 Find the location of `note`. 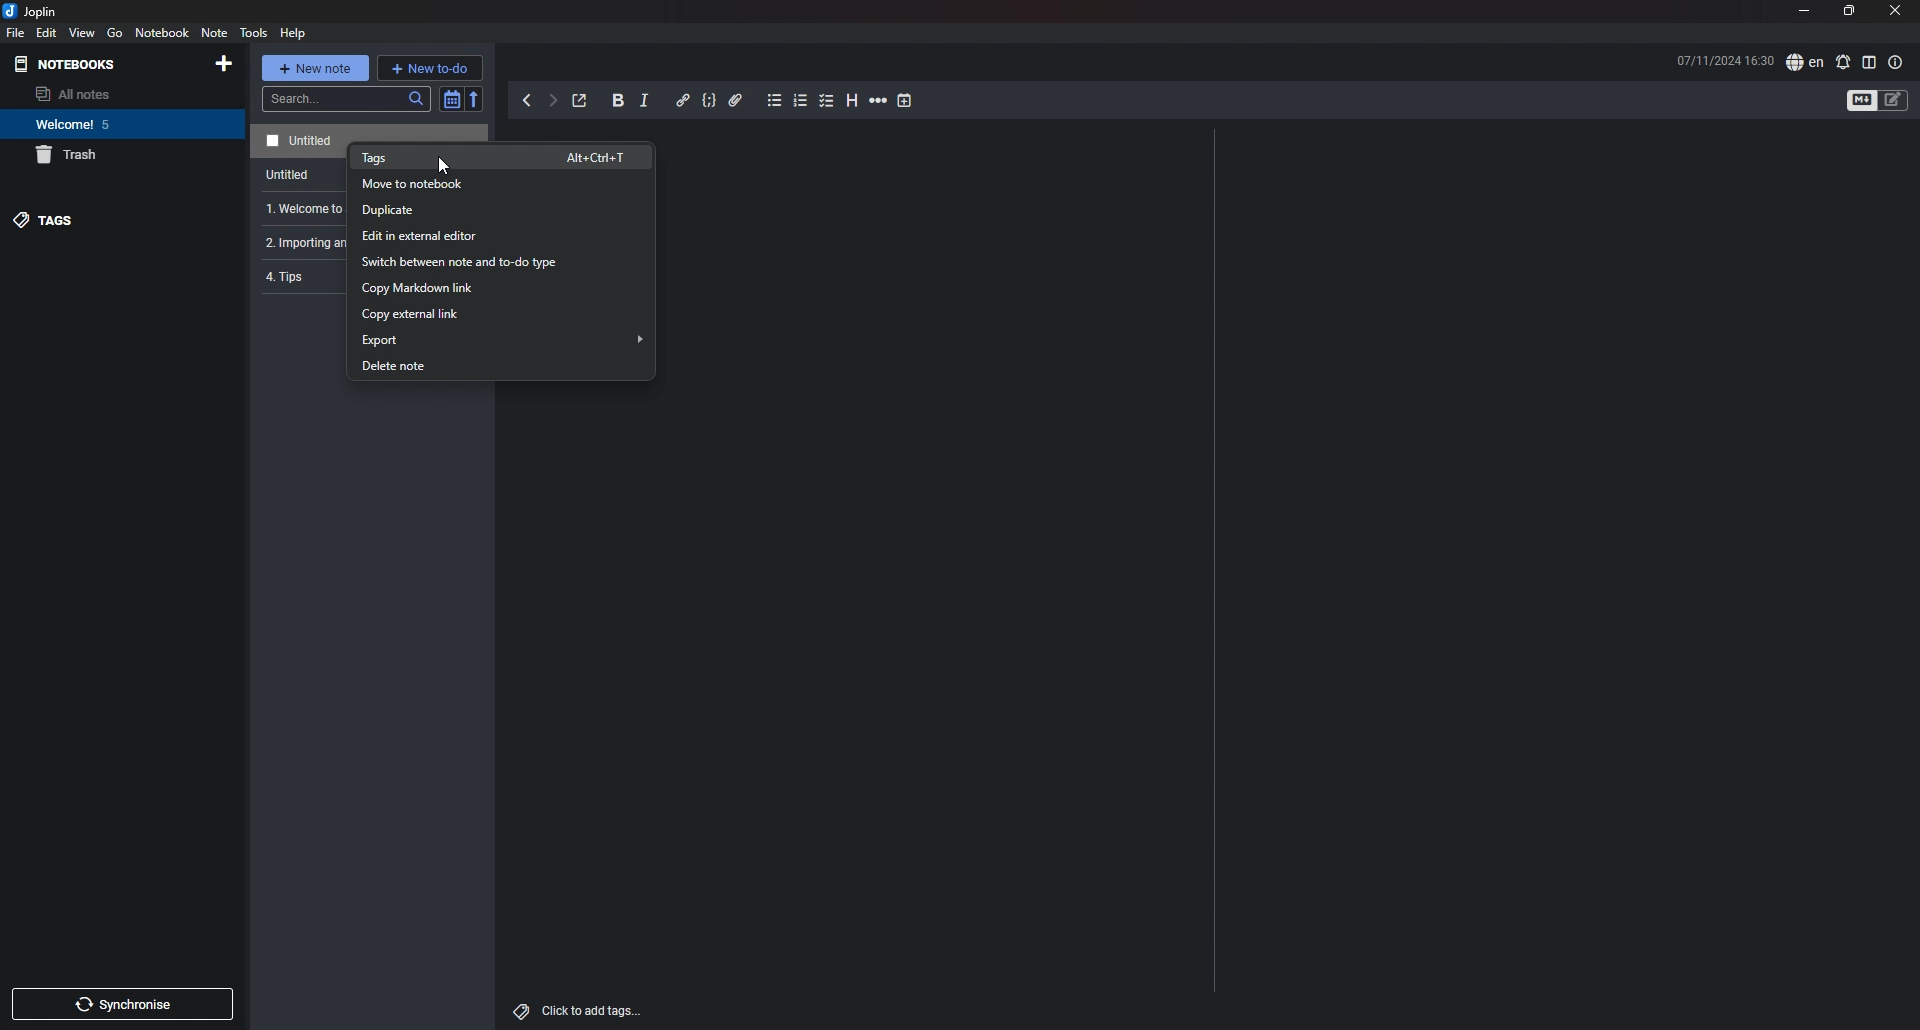

note is located at coordinates (214, 32).